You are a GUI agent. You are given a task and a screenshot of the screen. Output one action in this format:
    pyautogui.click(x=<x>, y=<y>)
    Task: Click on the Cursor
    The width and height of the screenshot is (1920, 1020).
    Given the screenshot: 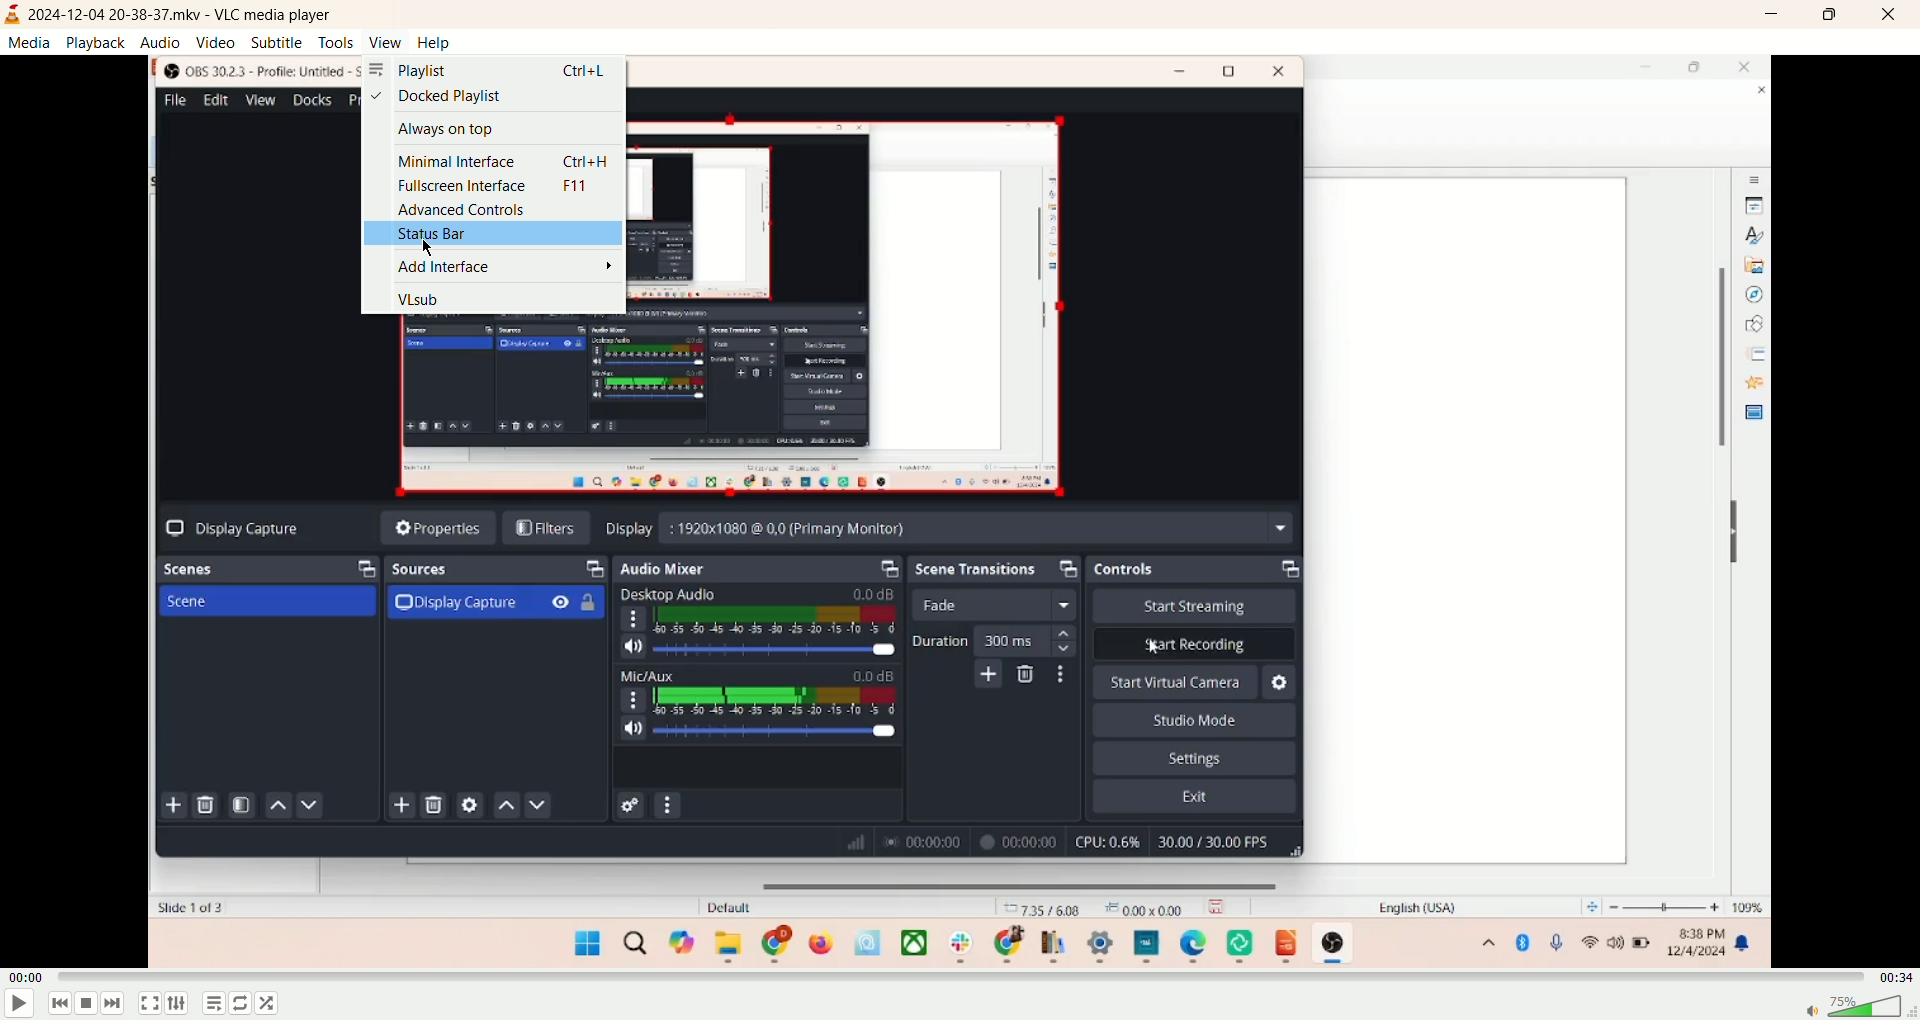 What is the action you would take?
    pyautogui.click(x=434, y=246)
    